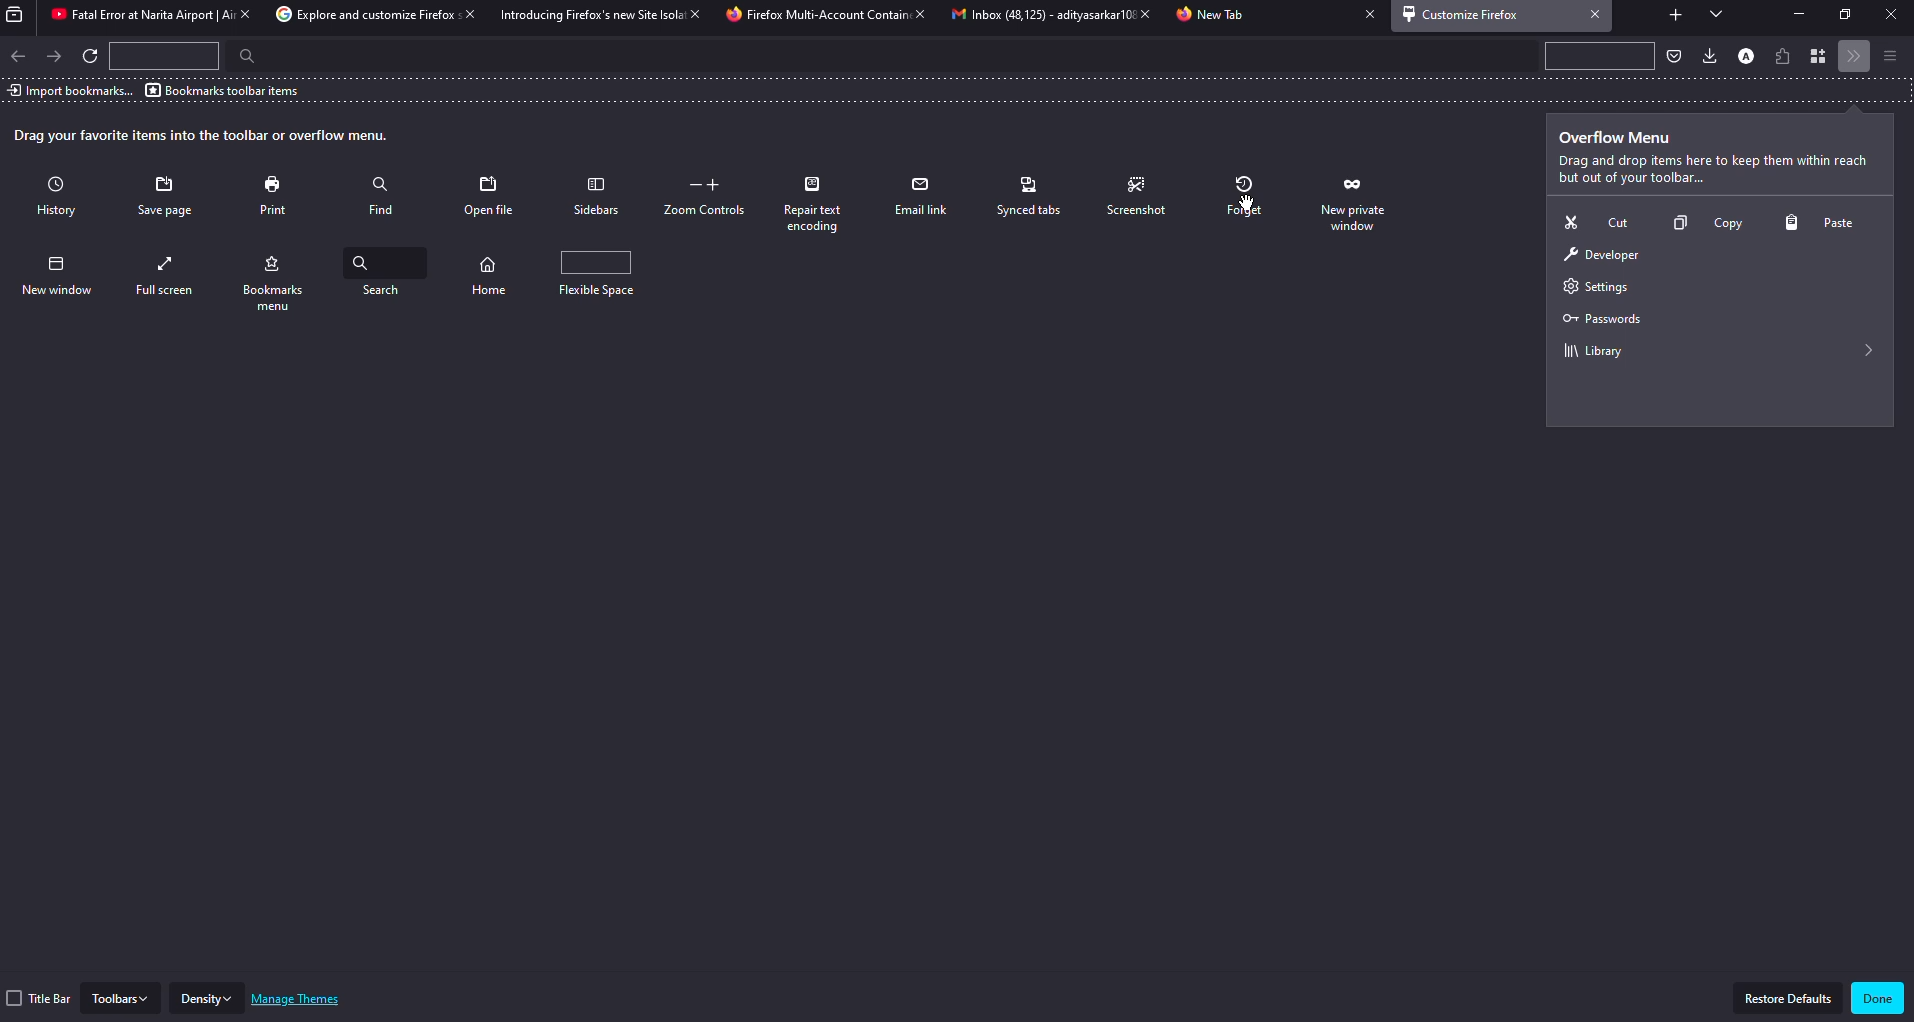 The height and width of the screenshot is (1022, 1914). I want to click on flexible space, so click(597, 271).